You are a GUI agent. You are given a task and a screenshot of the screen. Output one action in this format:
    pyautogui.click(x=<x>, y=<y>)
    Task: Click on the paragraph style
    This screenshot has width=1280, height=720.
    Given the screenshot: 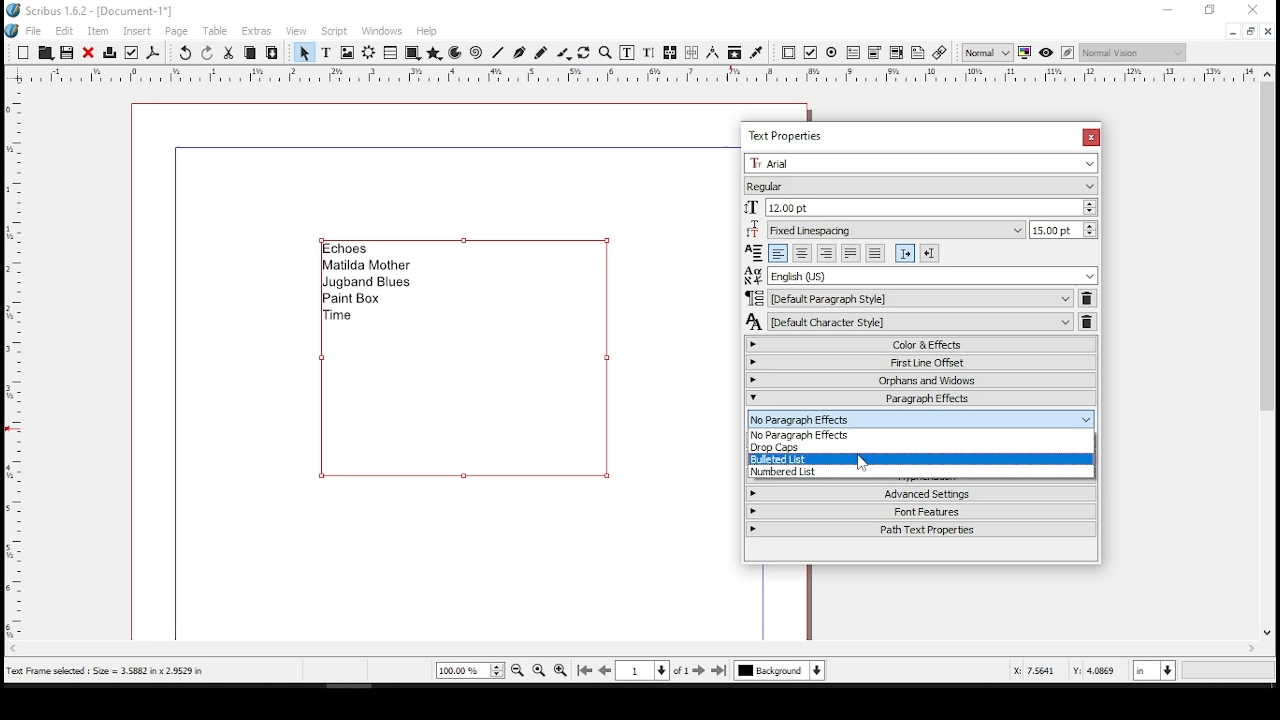 What is the action you would take?
    pyautogui.click(x=910, y=298)
    